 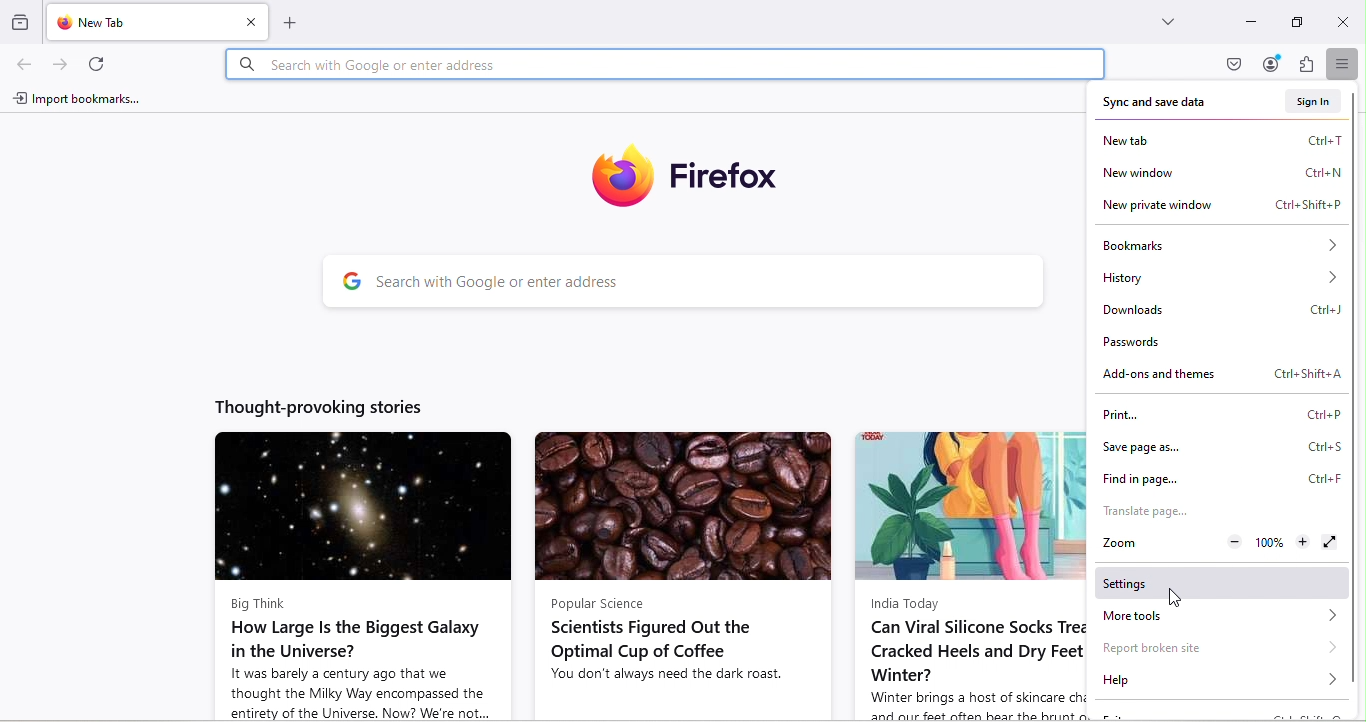 What do you see at coordinates (1268, 544) in the screenshot?
I see `Reset current level` at bounding box center [1268, 544].